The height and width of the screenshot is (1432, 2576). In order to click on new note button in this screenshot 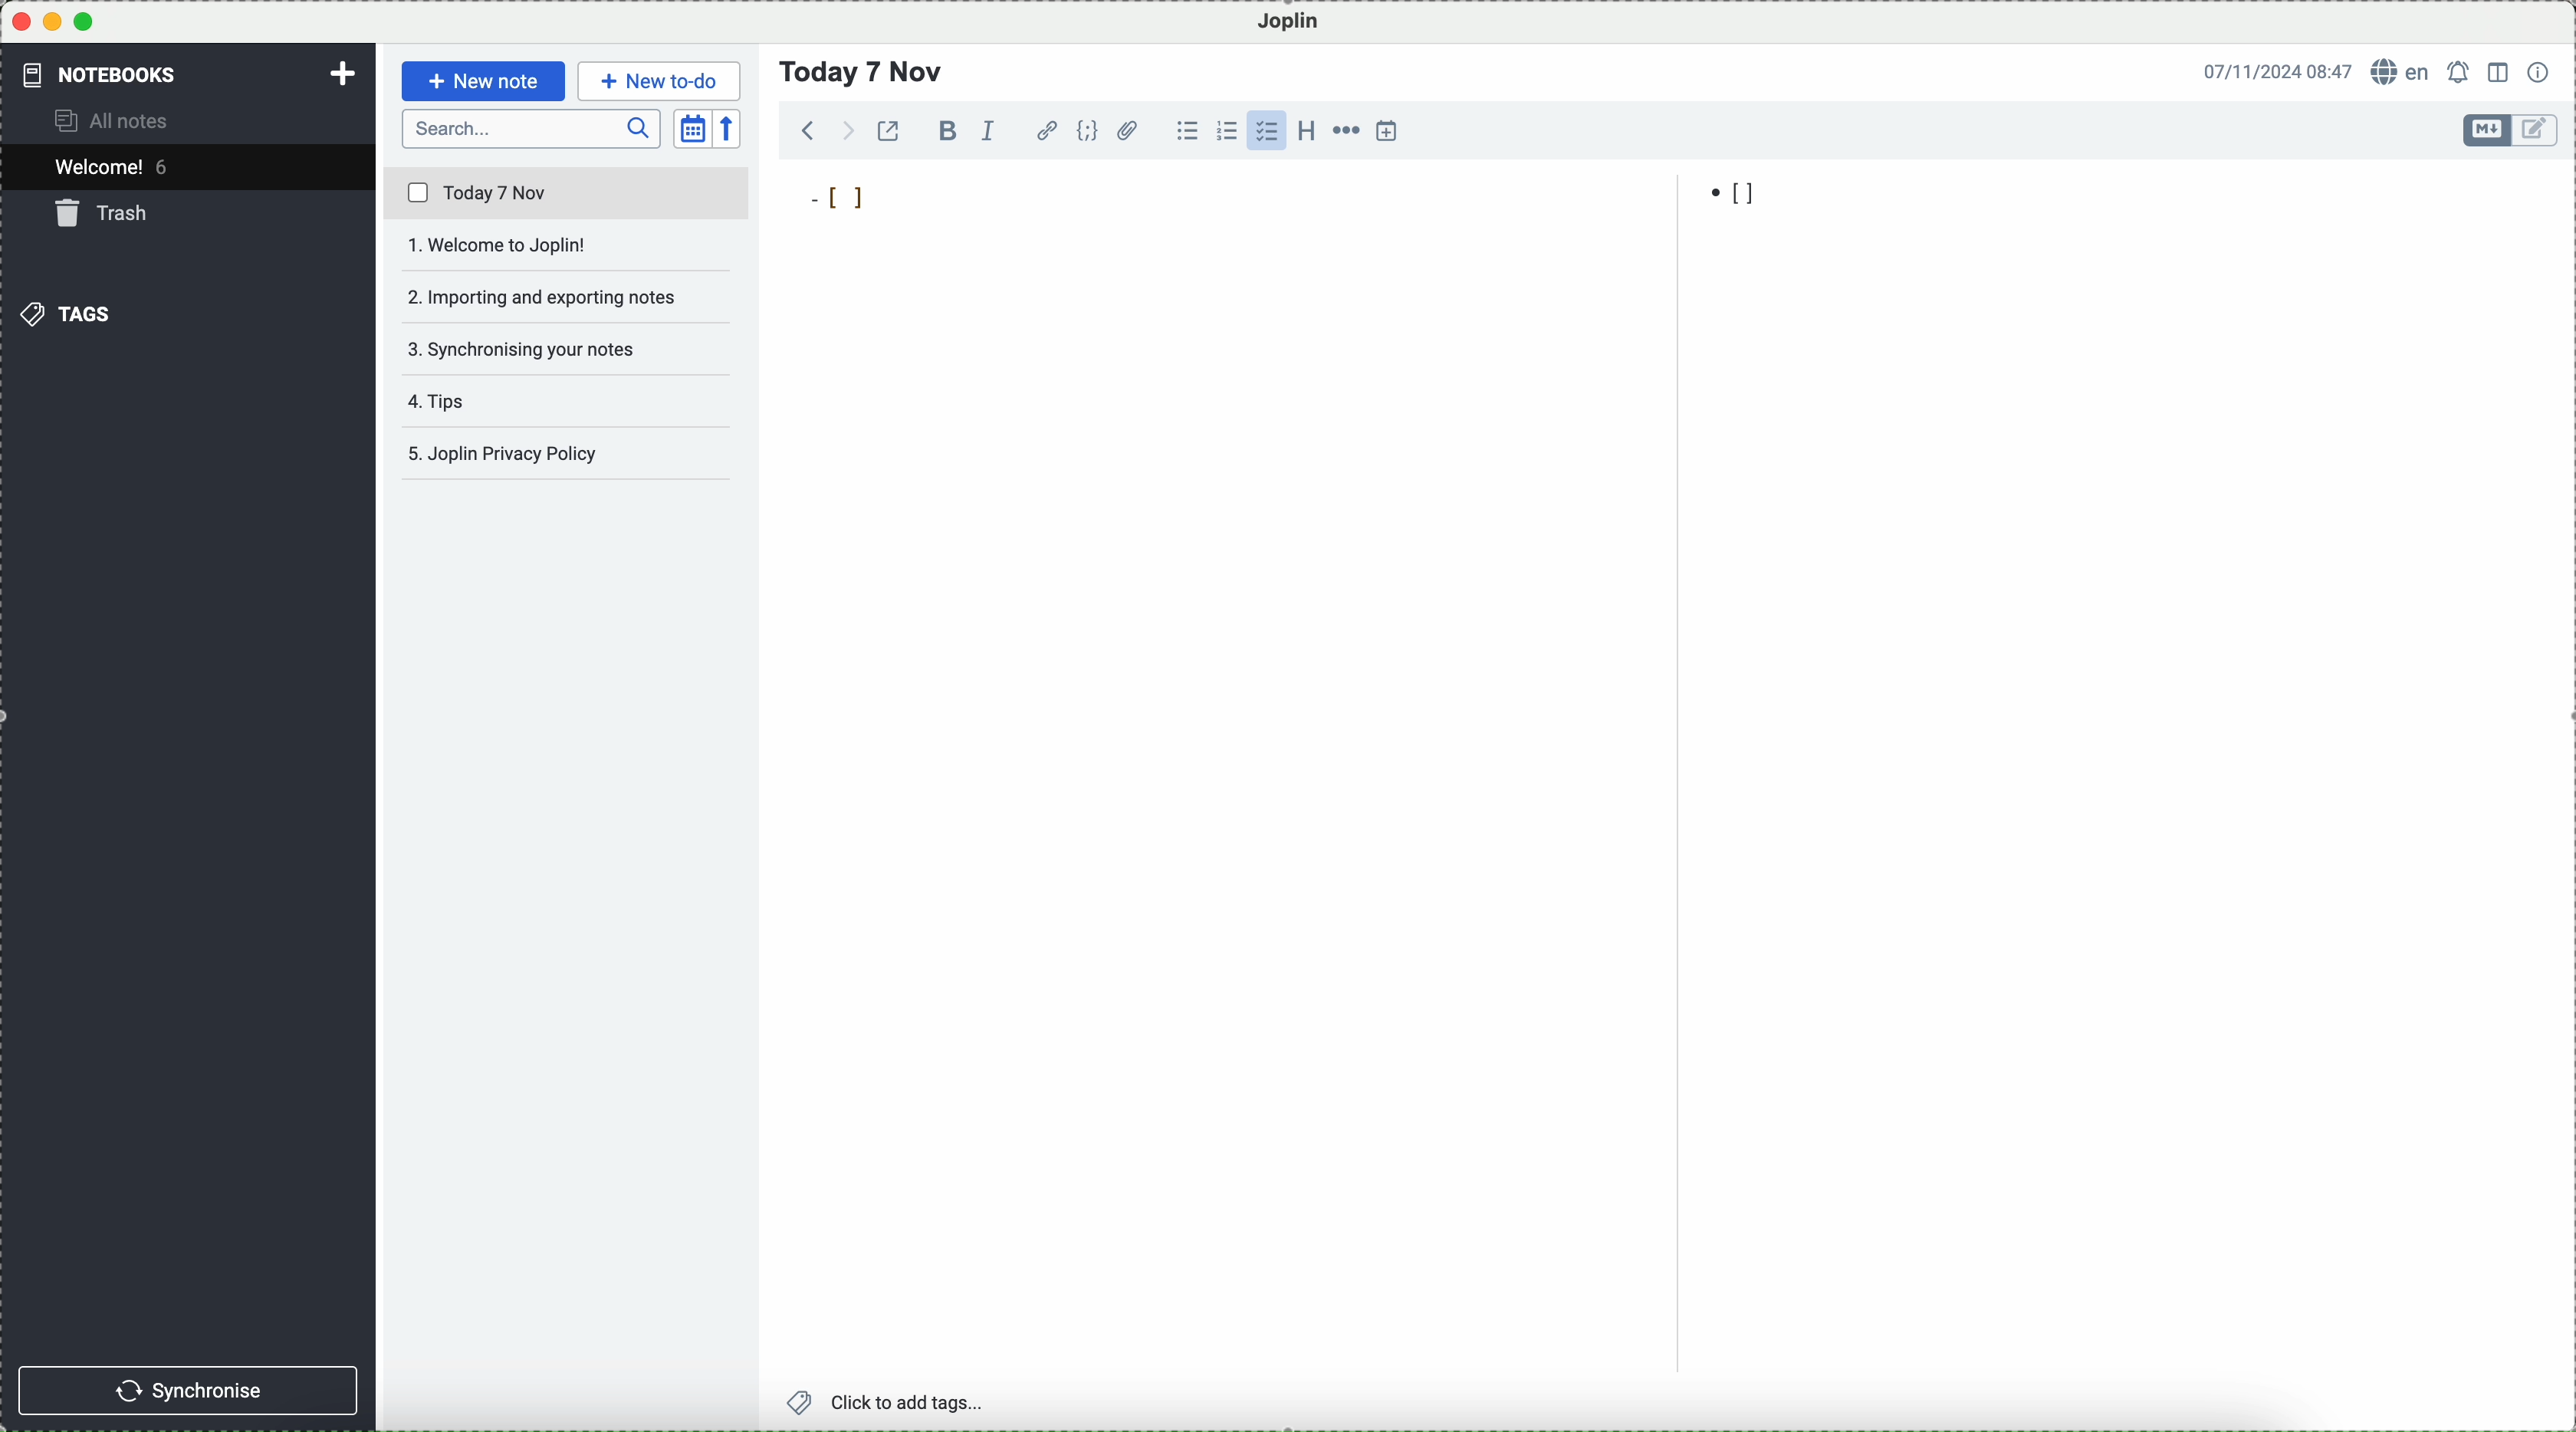, I will do `click(485, 81)`.